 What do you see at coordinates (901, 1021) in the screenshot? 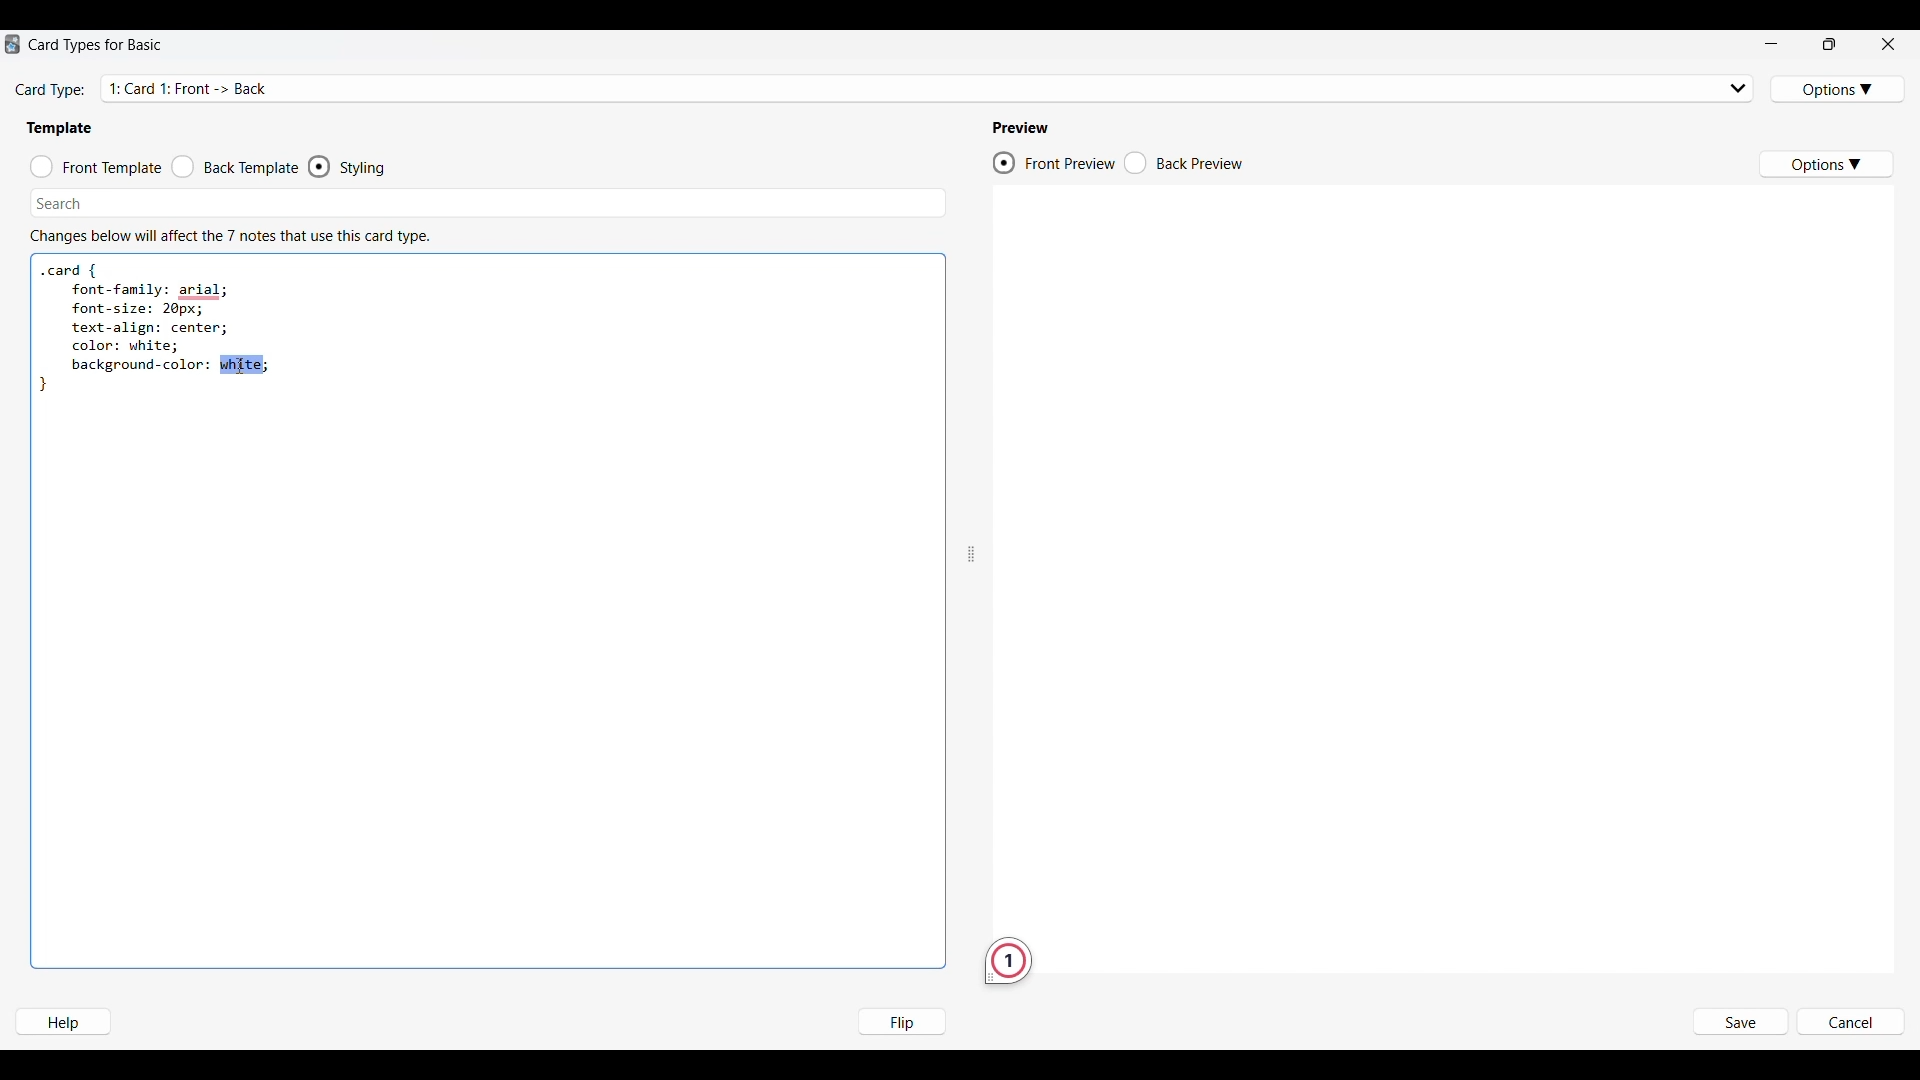
I see `Flip` at bounding box center [901, 1021].